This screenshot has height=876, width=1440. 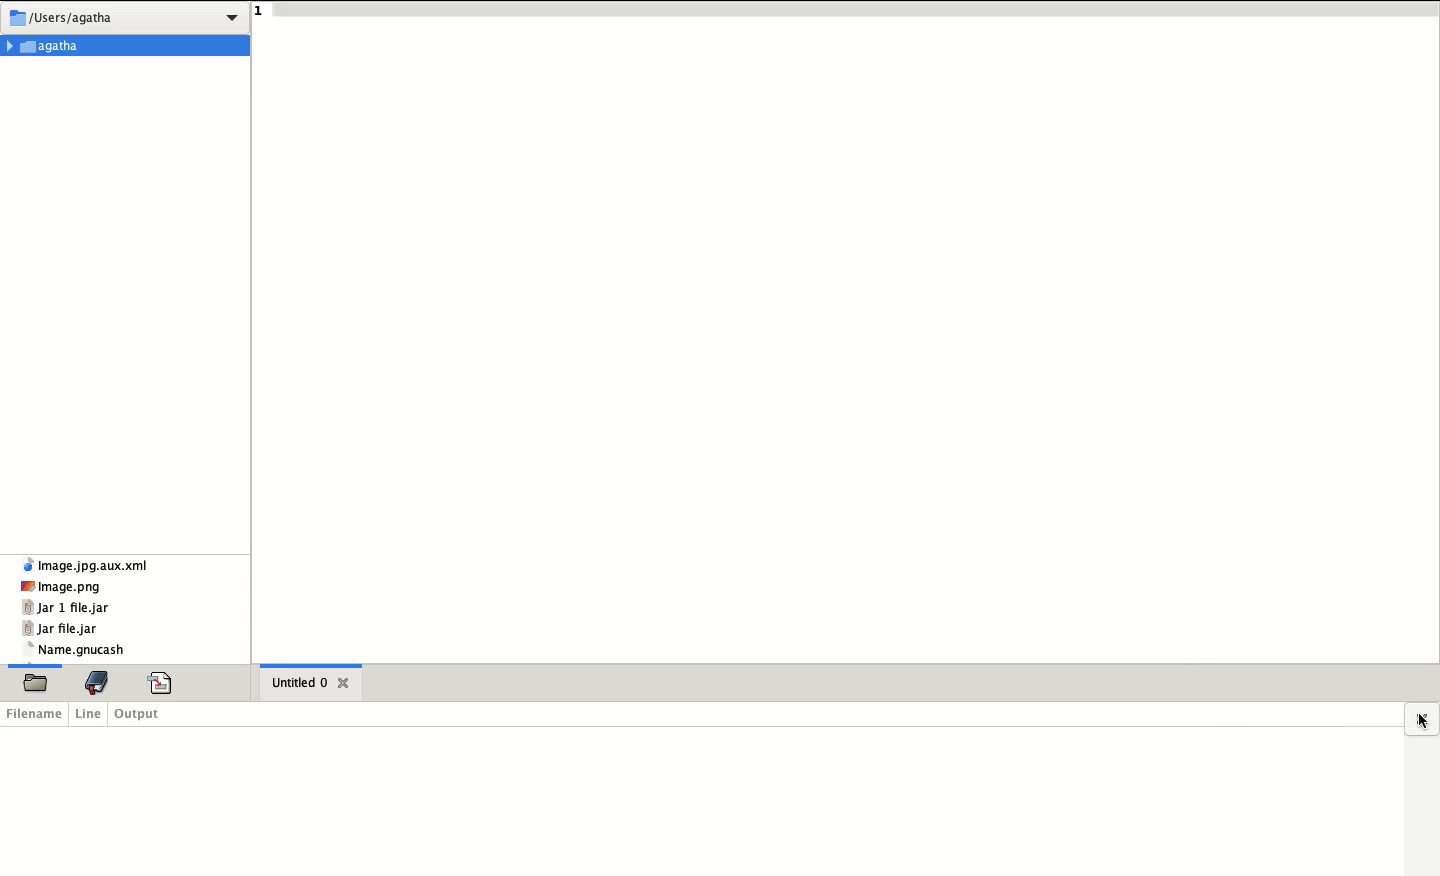 What do you see at coordinates (125, 18) in the screenshot?
I see `/users/Agatha` at bounding box center [125, 18].